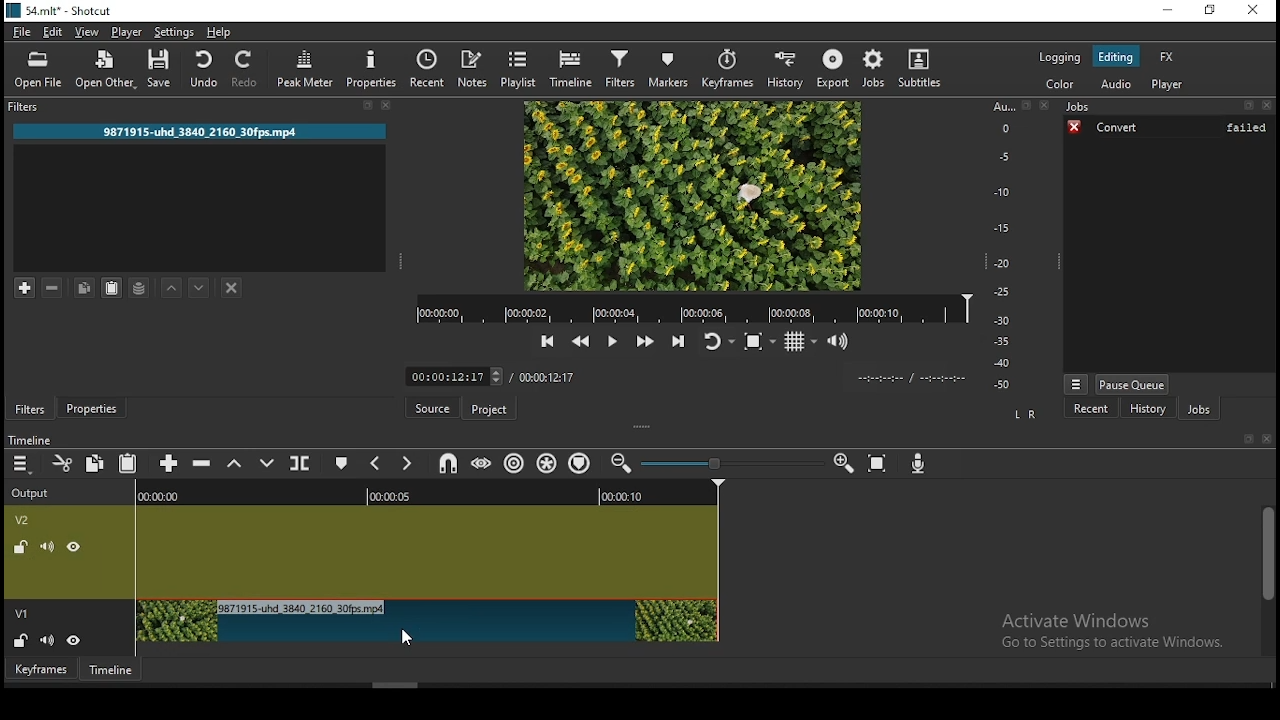 The width and height of the screenshot is (1280, 720). Describe the element at coordinates (406, 464) in the screenshot. I see `next marker` at that location.